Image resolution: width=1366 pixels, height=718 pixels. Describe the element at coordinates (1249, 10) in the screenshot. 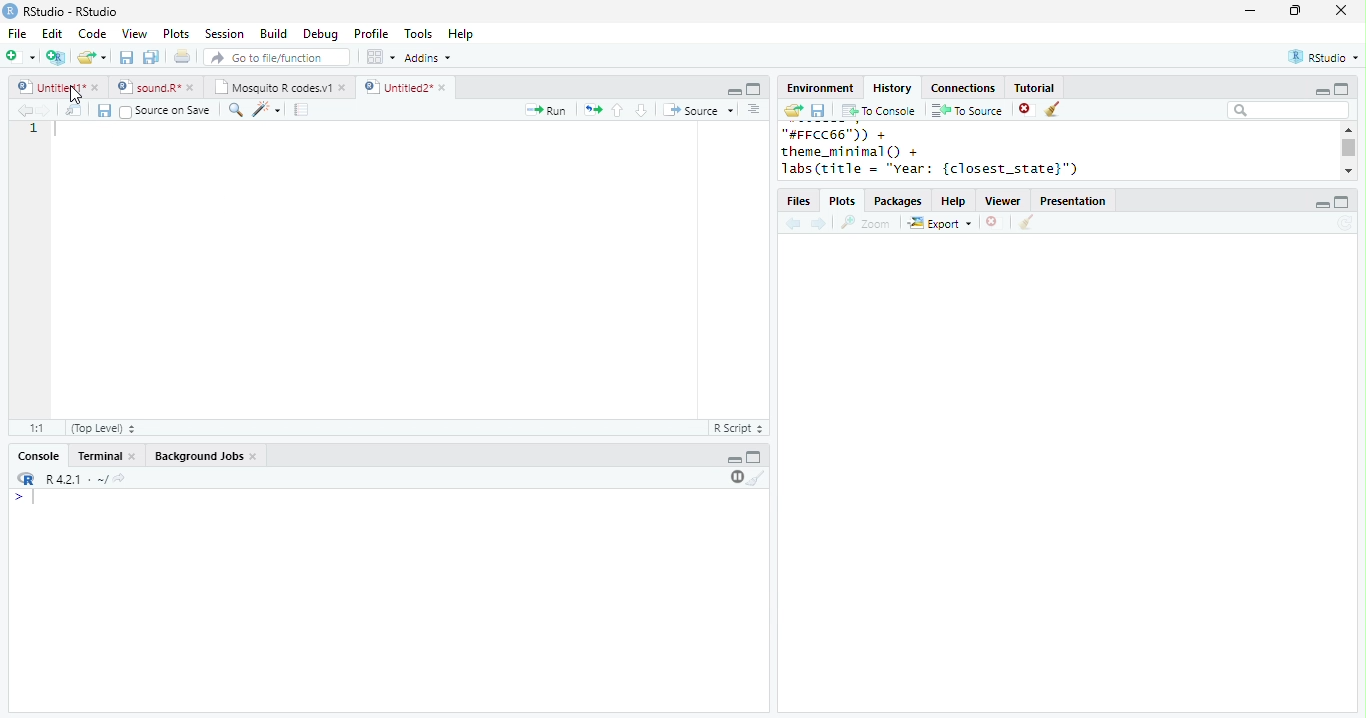

I see `minimize` at that location.